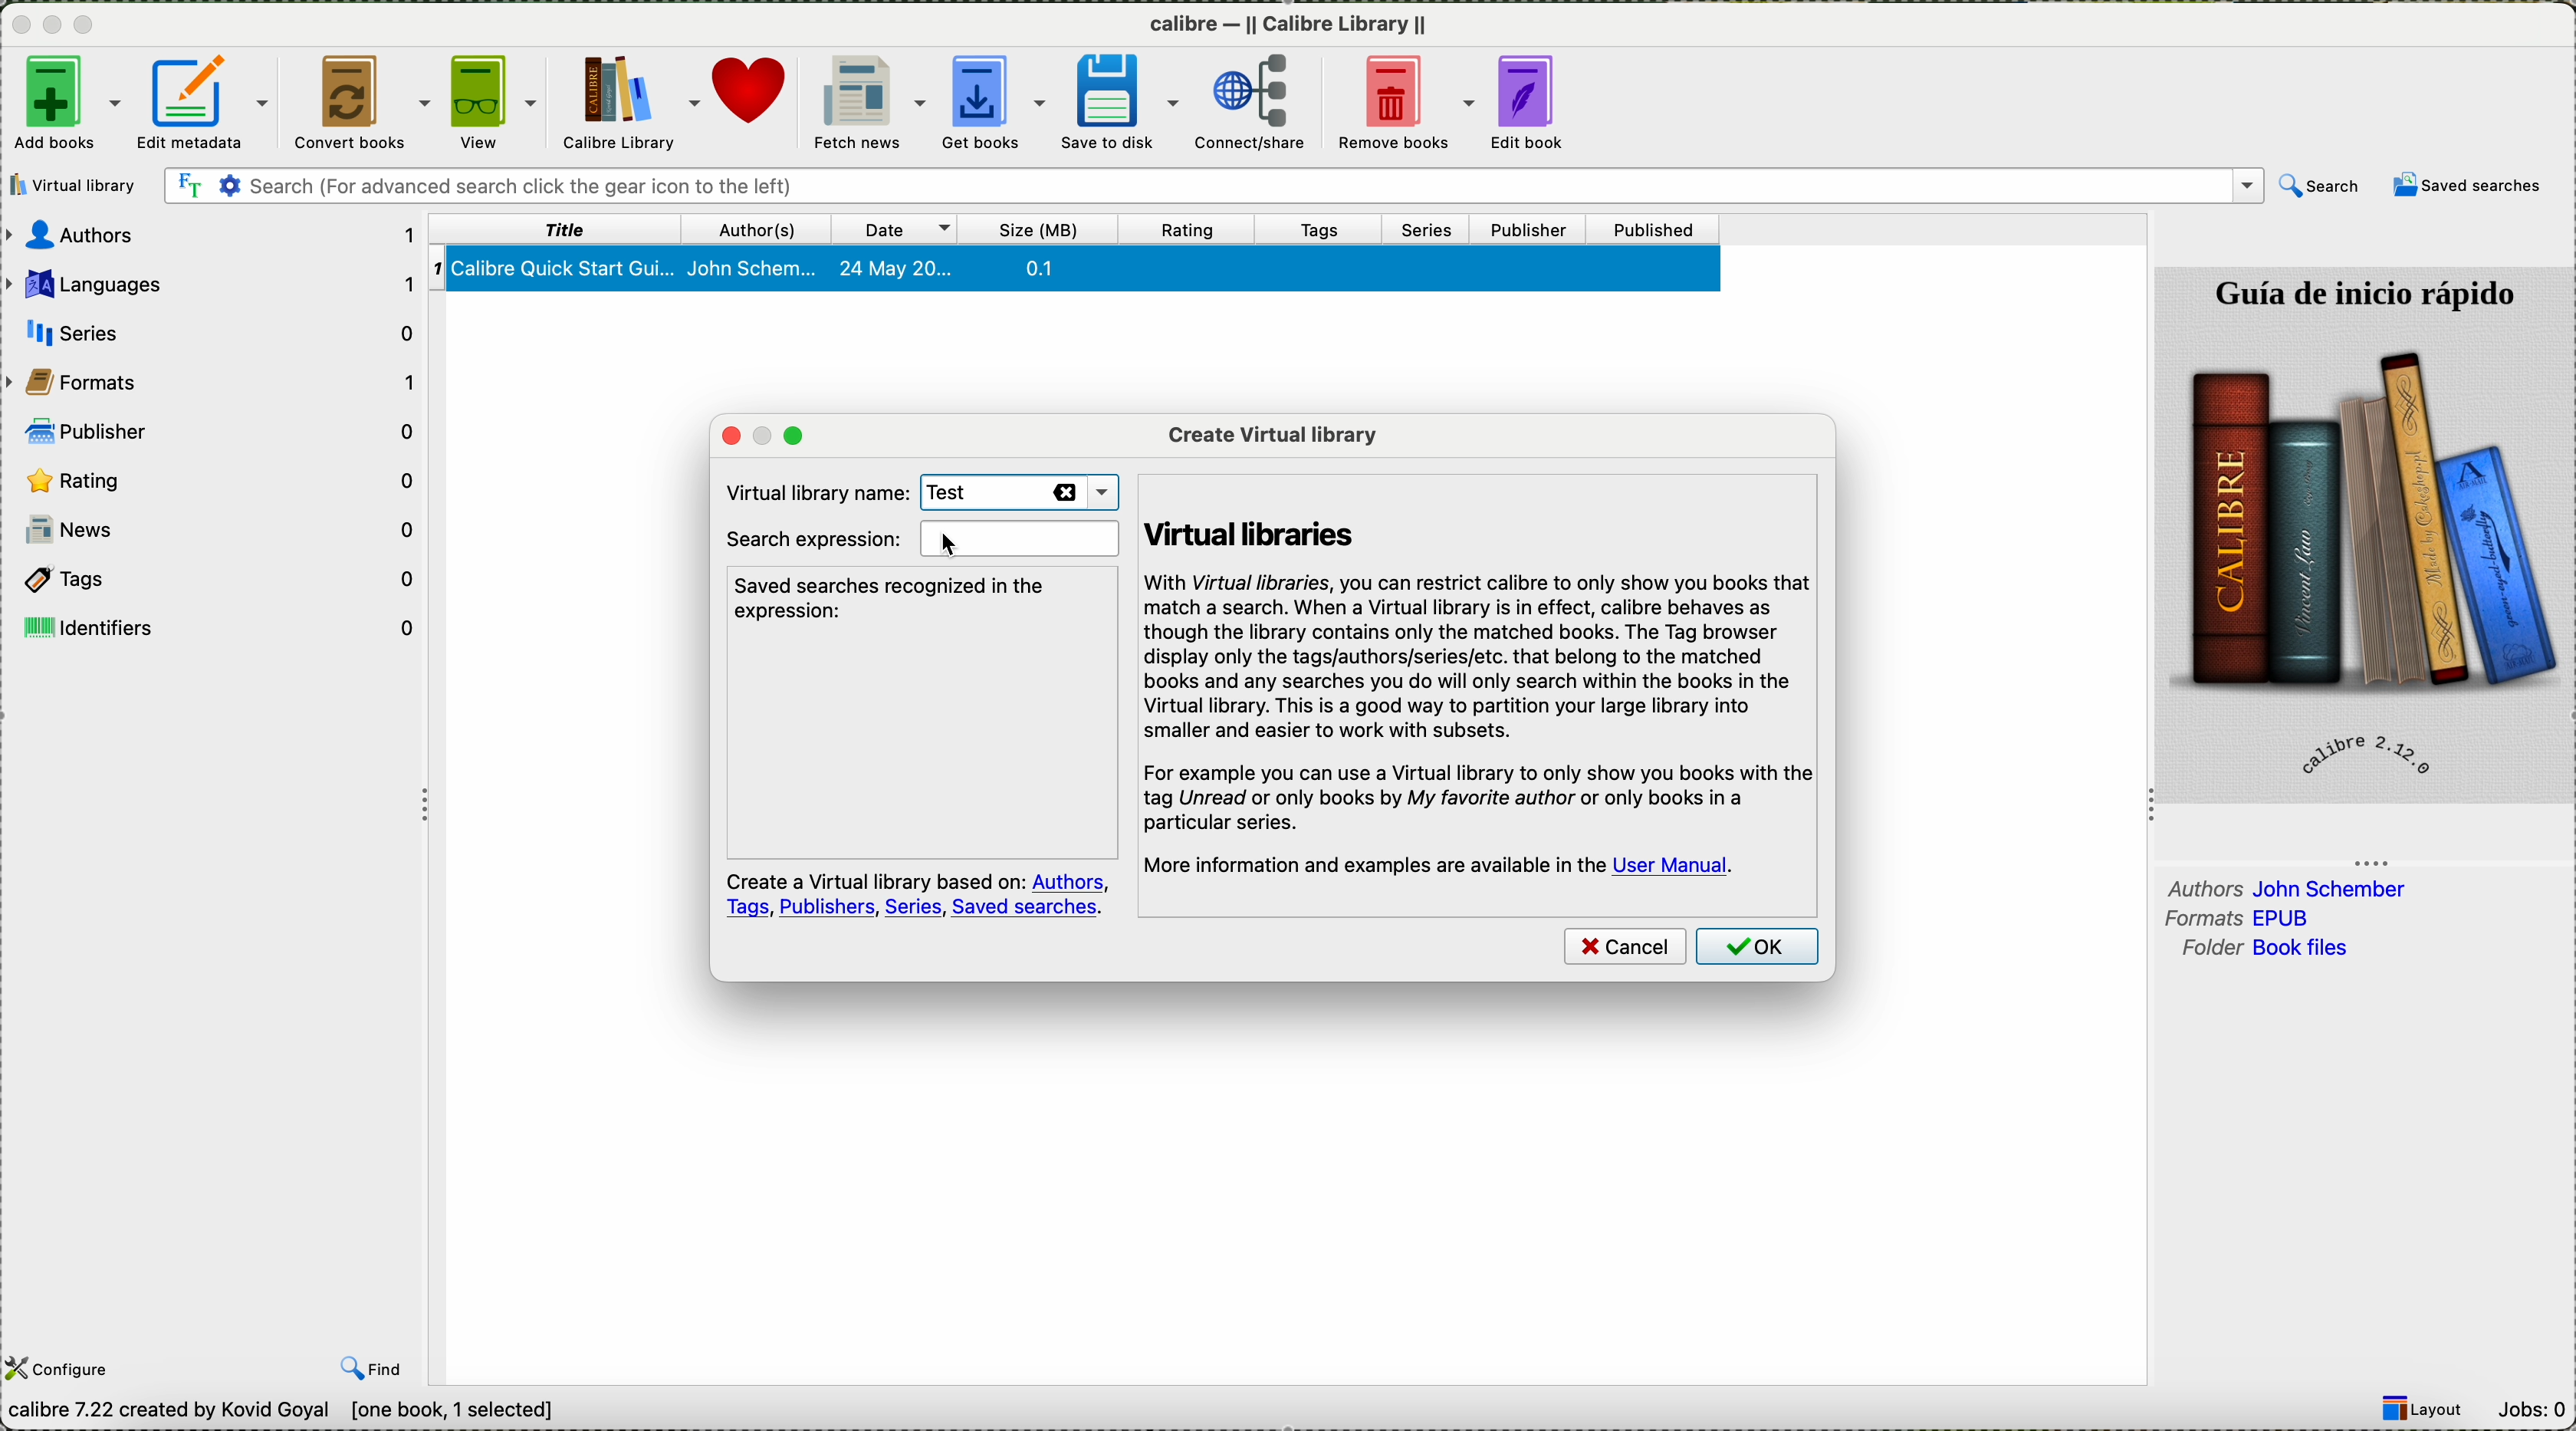 The width and height of the screenshot is (2576, 1431). What do you see at coordinates (18, 28) in the screenshot?
I see `close` at bounding box center [18, 28].